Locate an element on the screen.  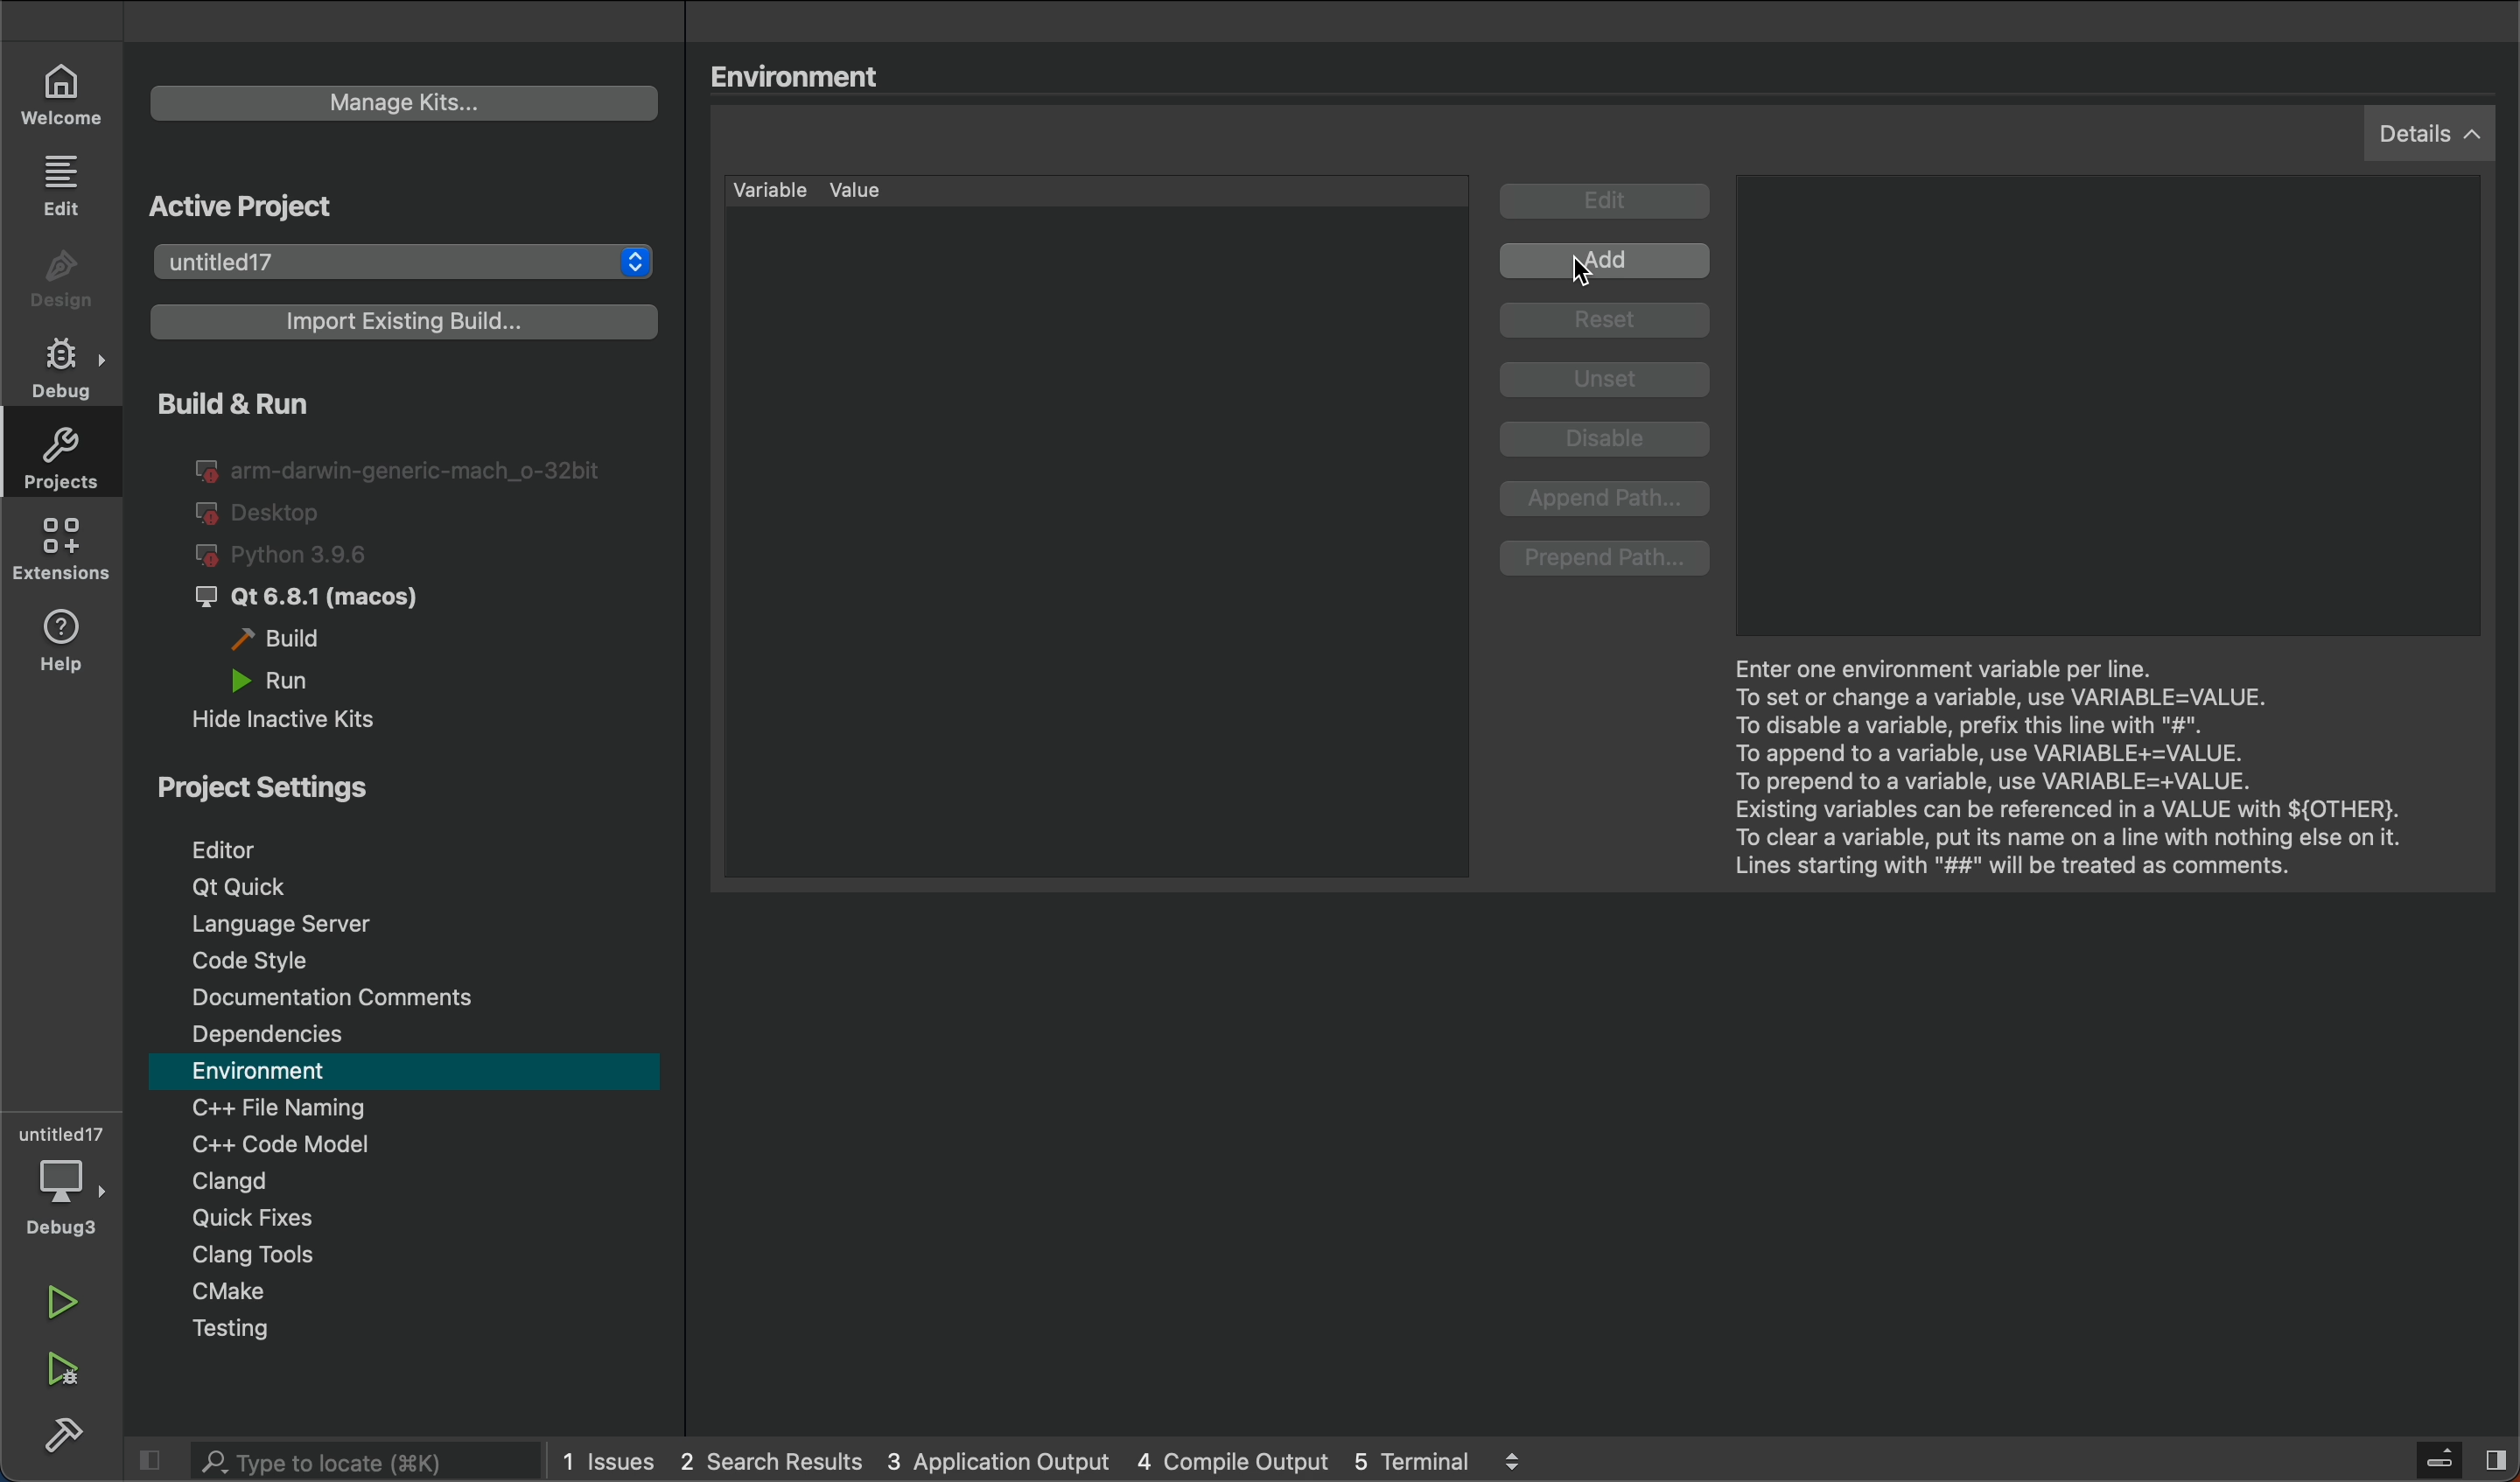
Cursor is located at coordinates (1589, 272).